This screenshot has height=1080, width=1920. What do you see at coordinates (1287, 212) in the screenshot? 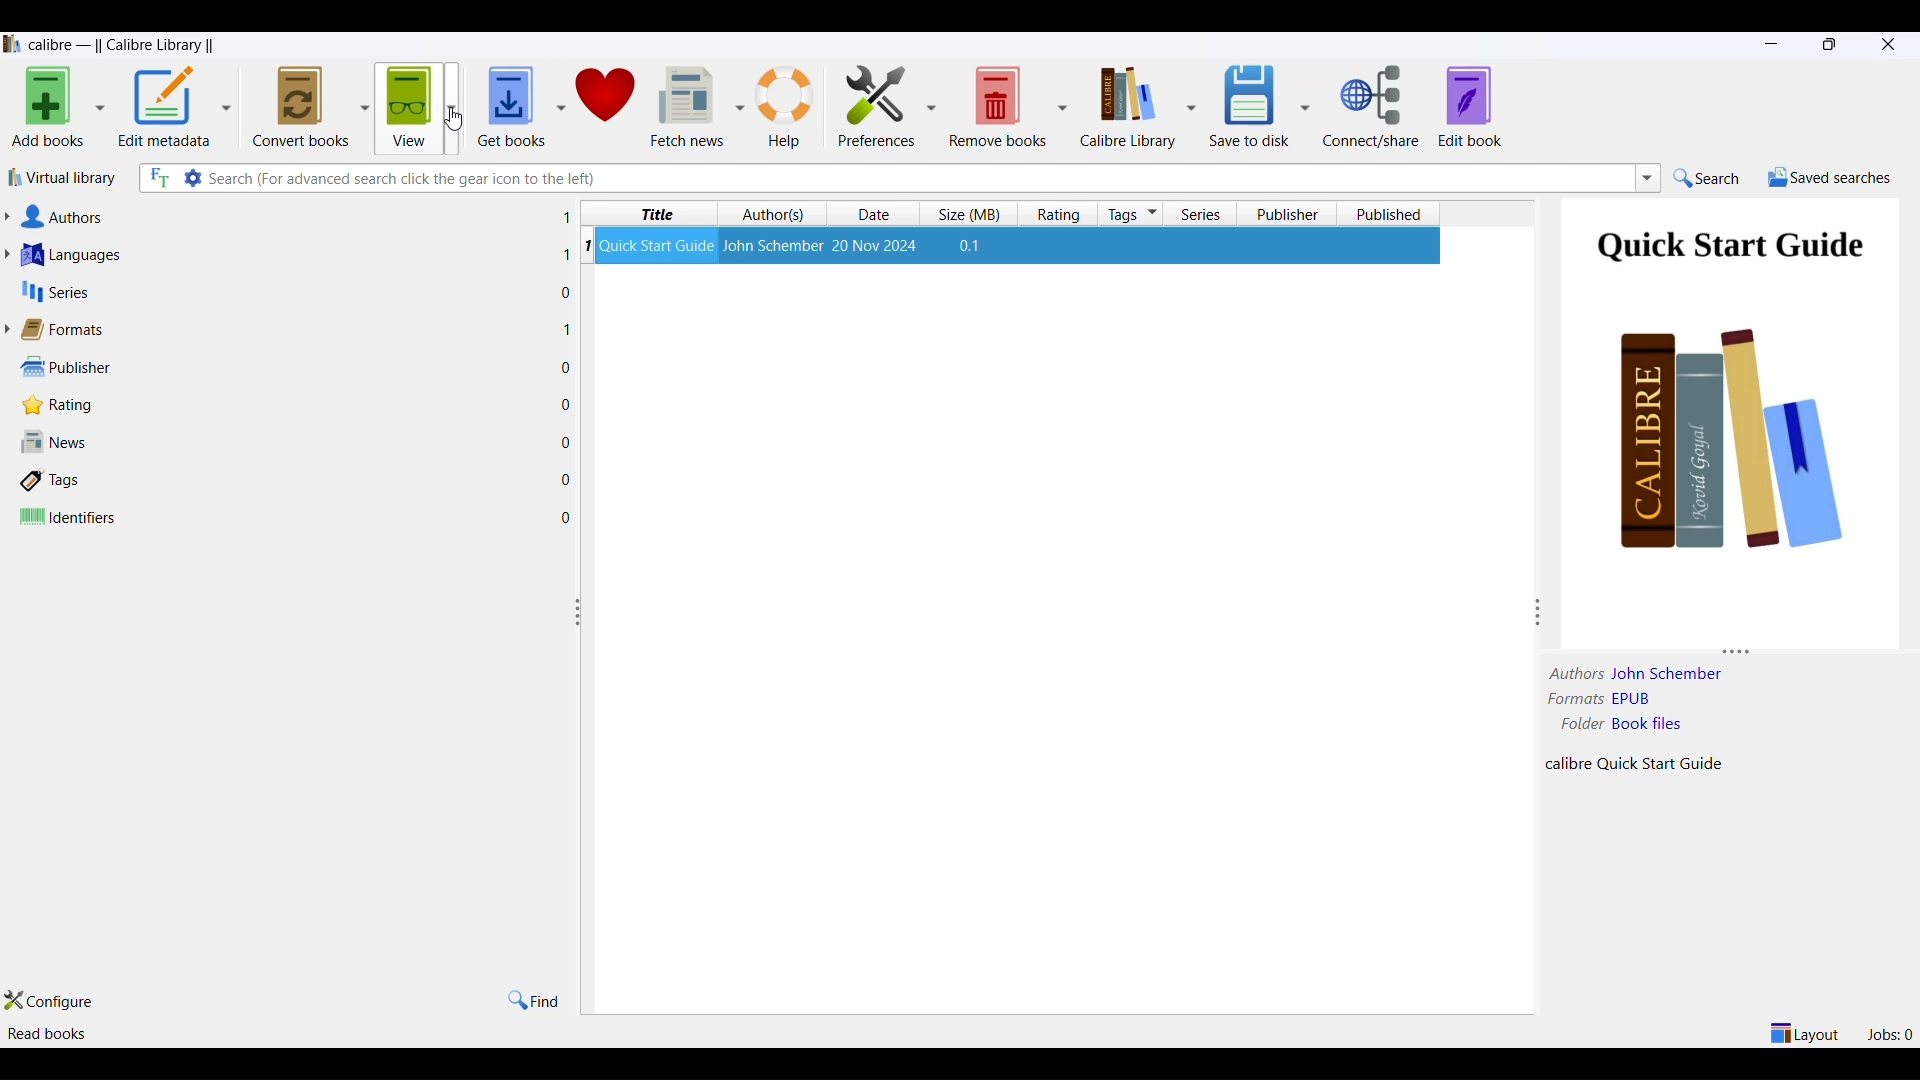
I see `publisher` at bounding box center [1287, 212].